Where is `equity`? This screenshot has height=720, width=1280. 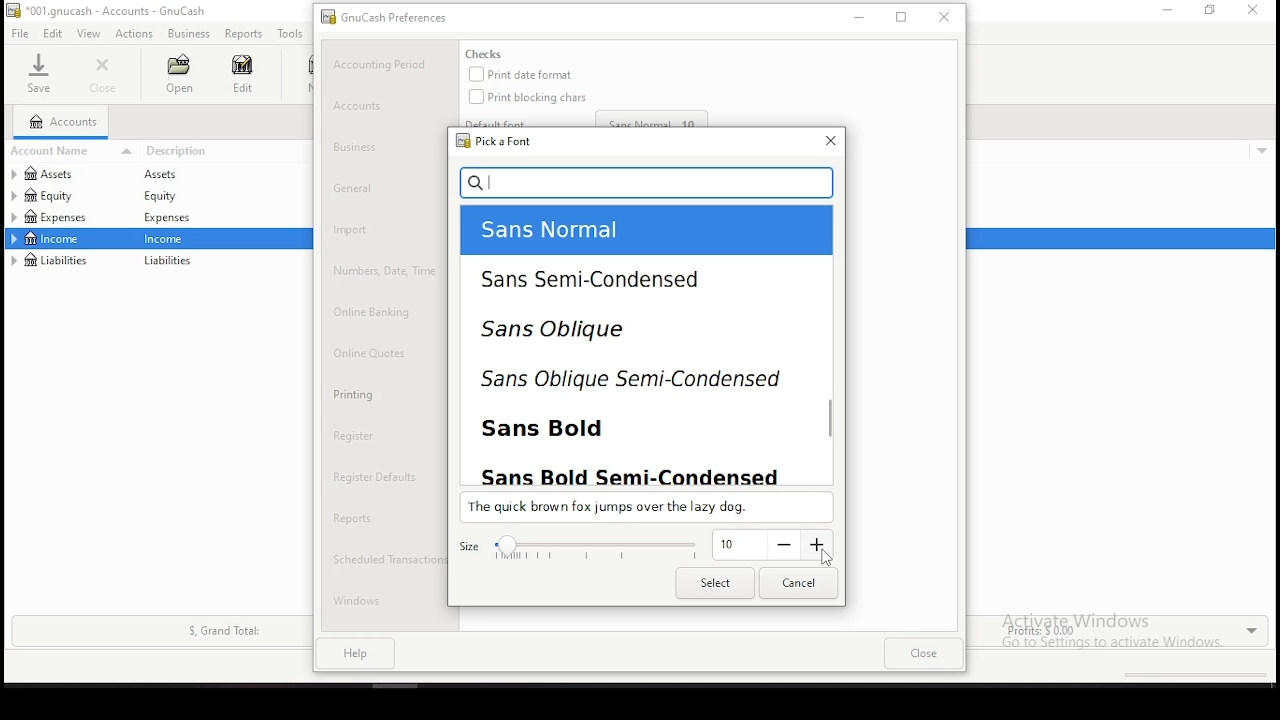 equity is located at coordinates (49, 195).